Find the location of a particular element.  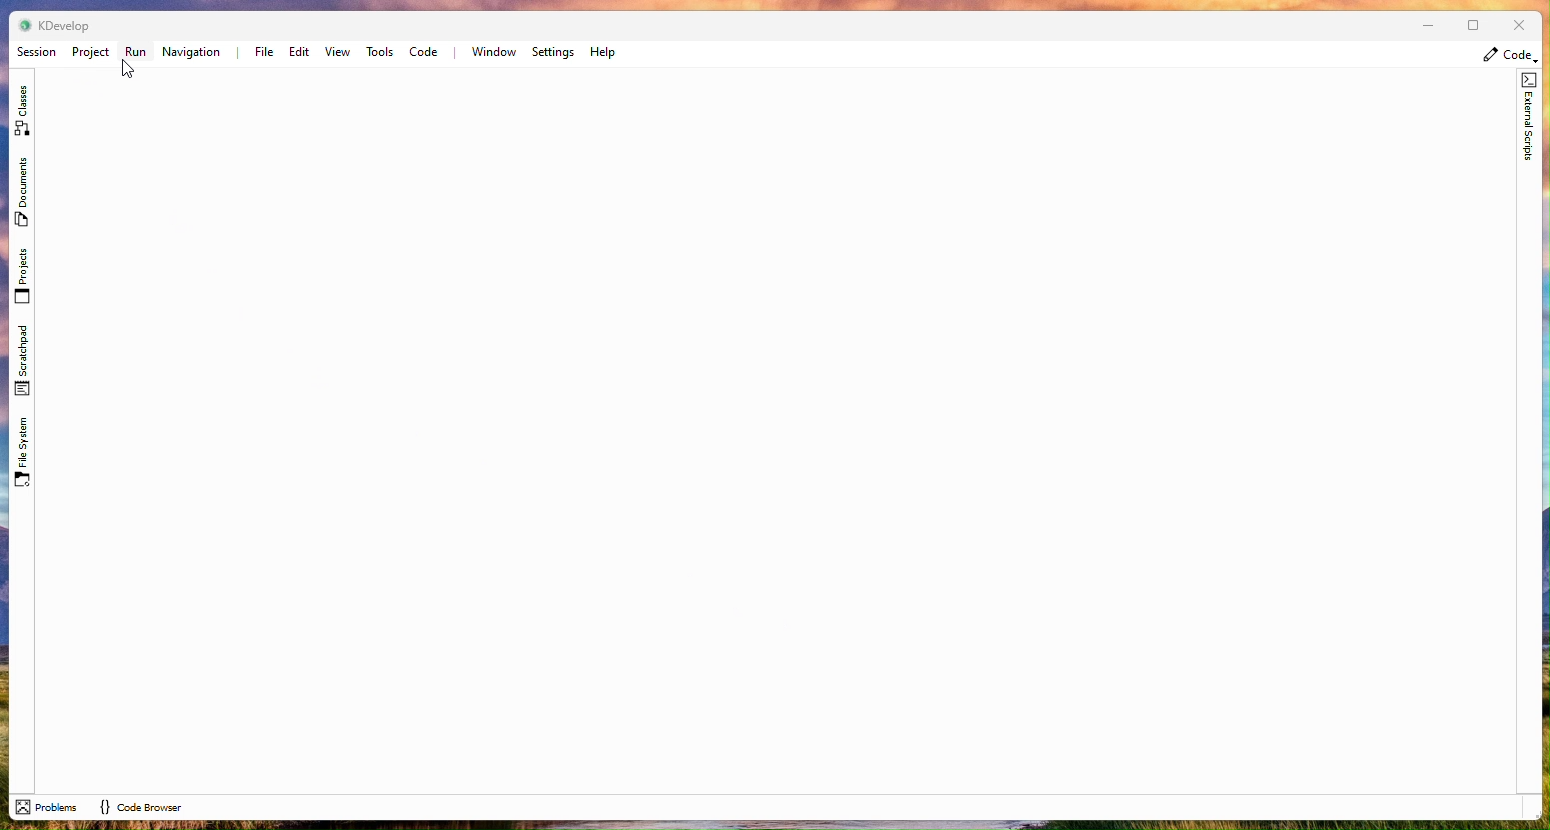

Project is located at coordinates (90, 52).